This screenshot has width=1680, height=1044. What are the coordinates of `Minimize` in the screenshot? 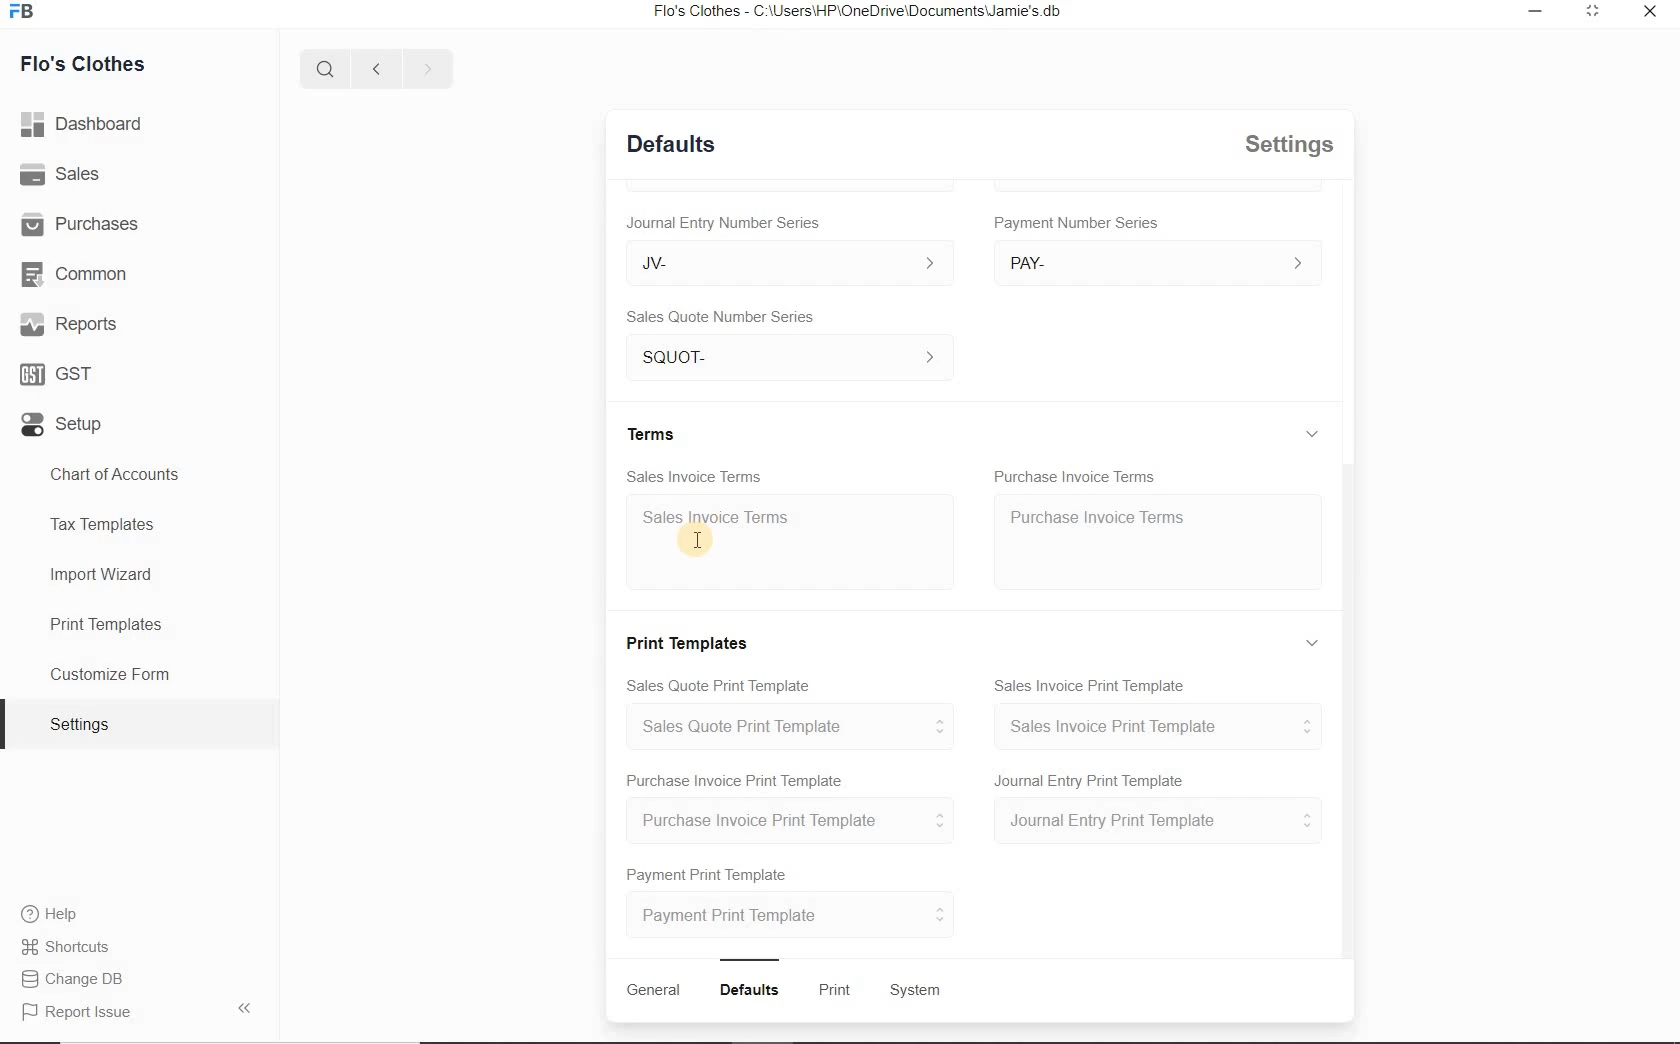 It's located at (1535, 12).